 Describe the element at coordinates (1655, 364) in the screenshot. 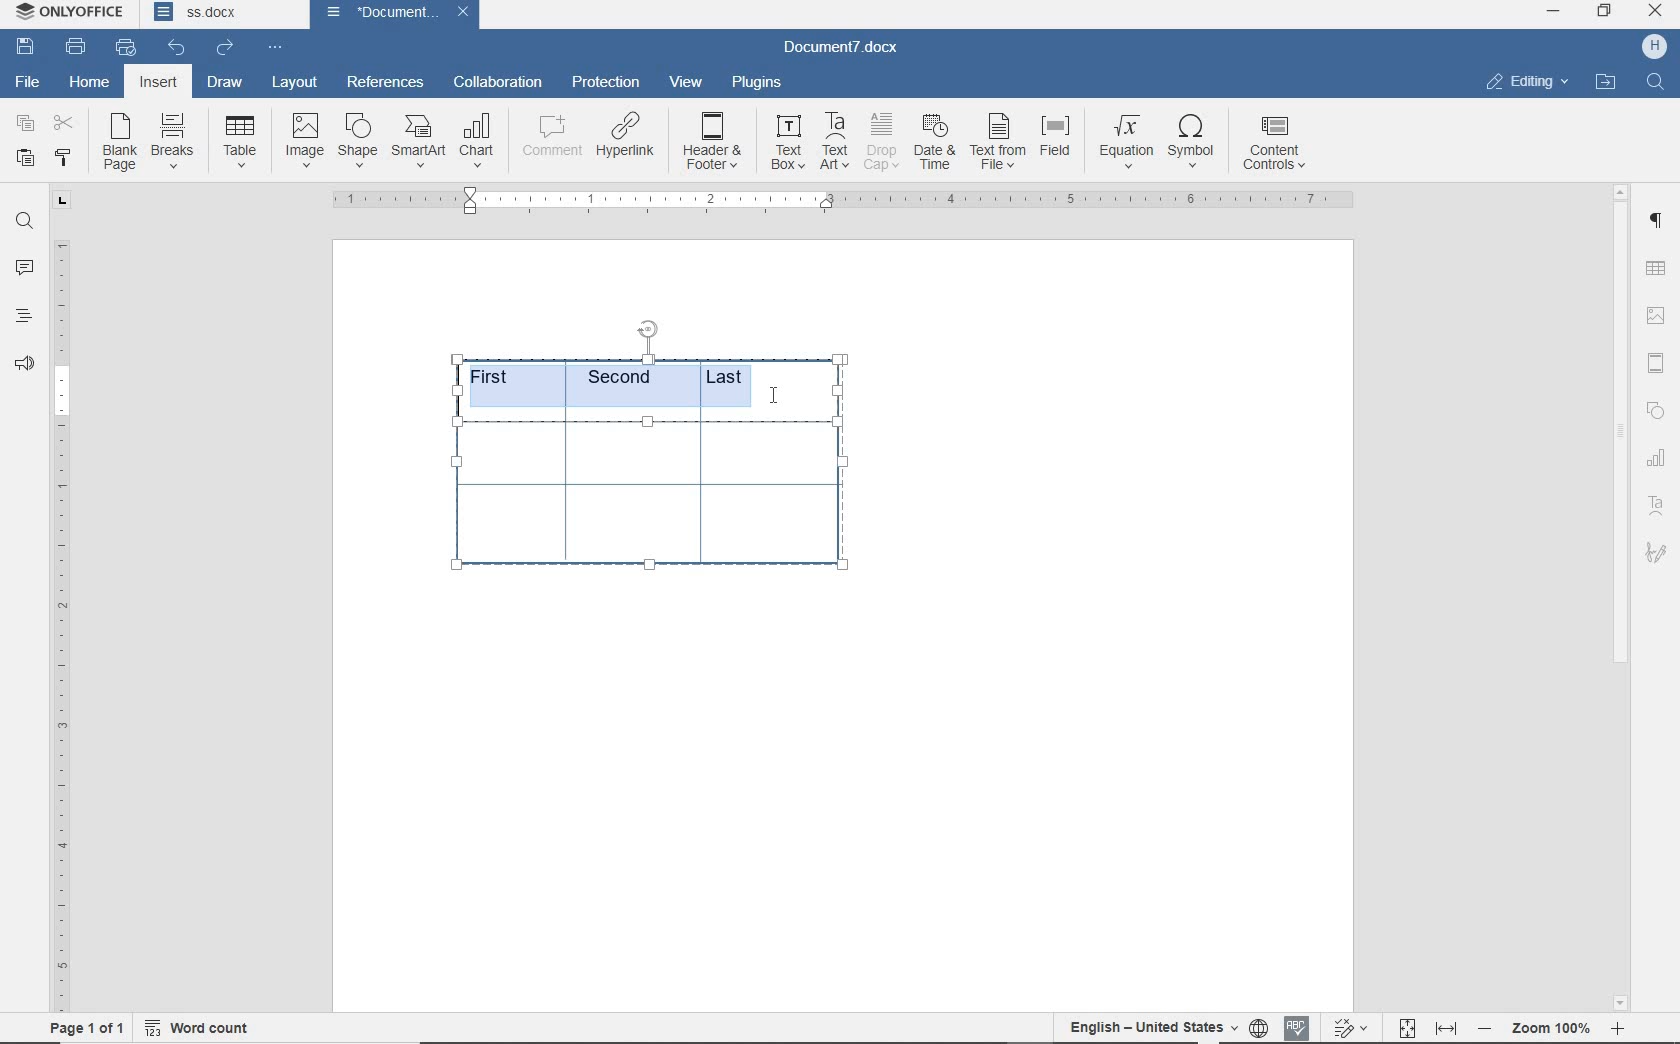

I see `HEADER & FOOTER` at that location.